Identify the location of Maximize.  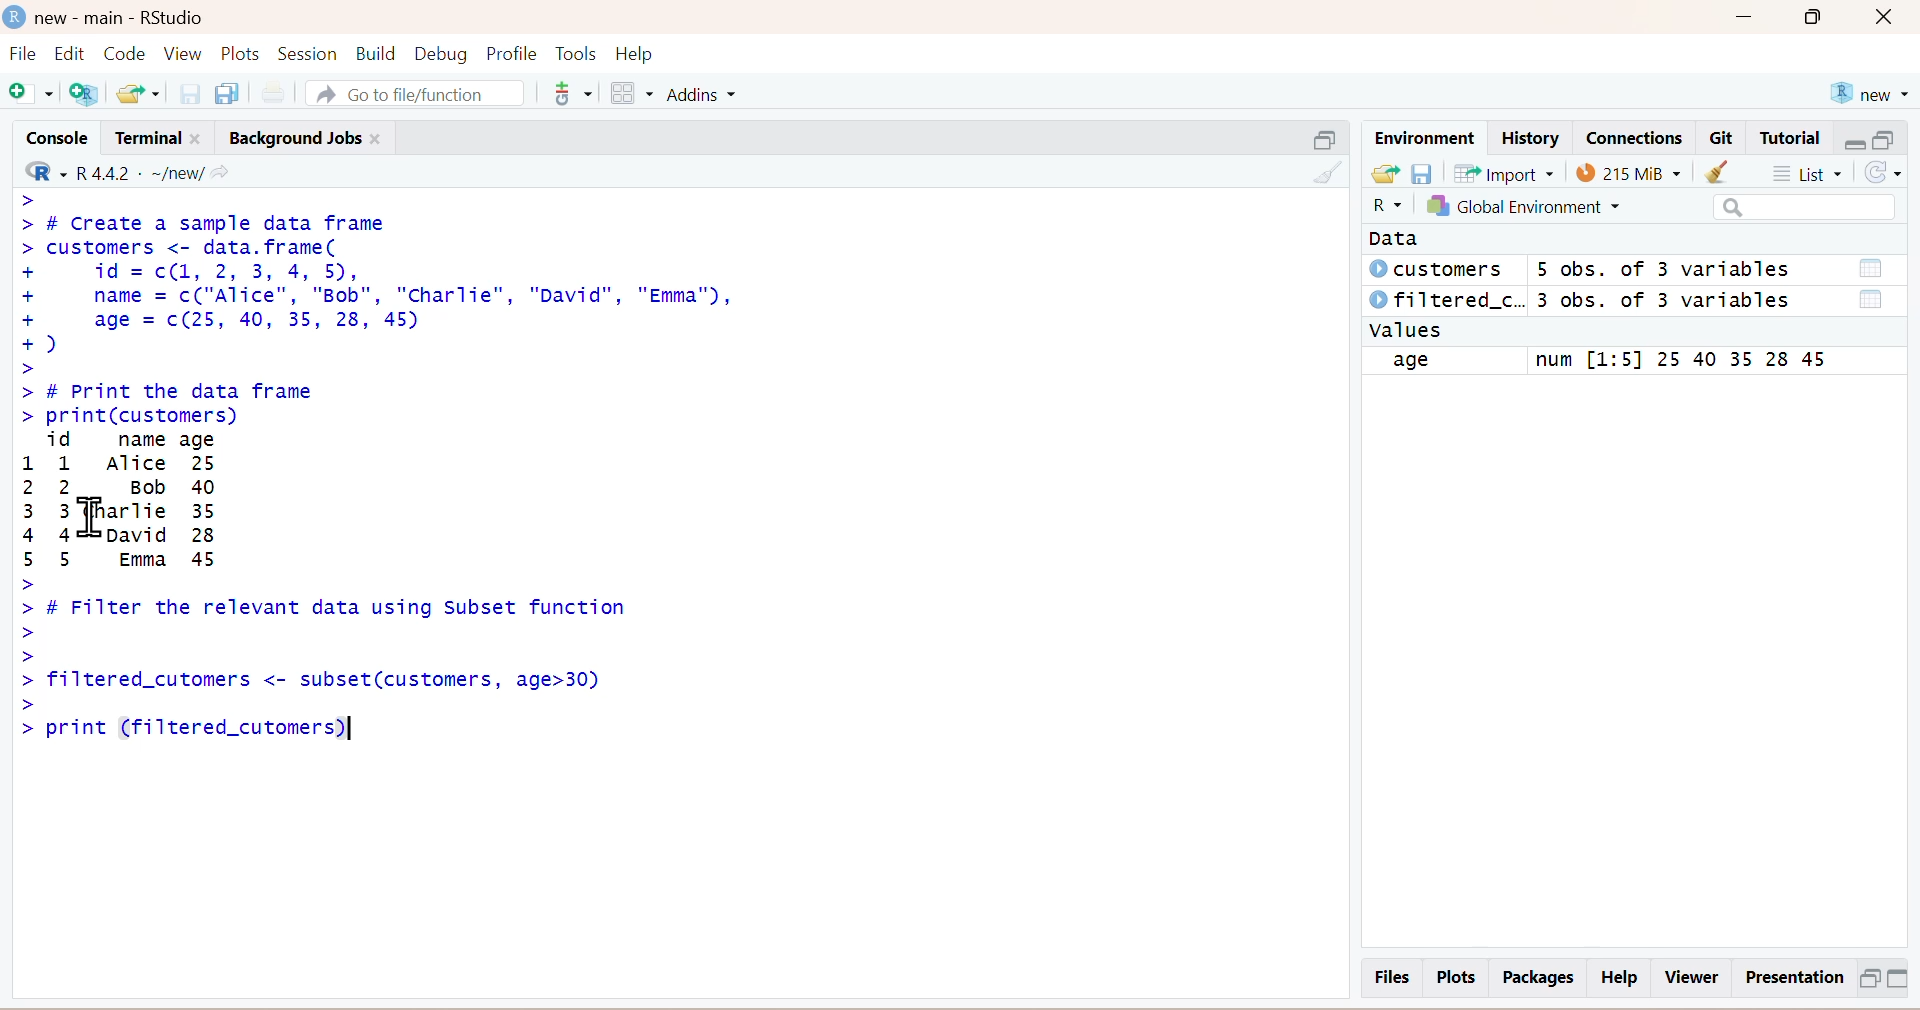
(1821, 22).